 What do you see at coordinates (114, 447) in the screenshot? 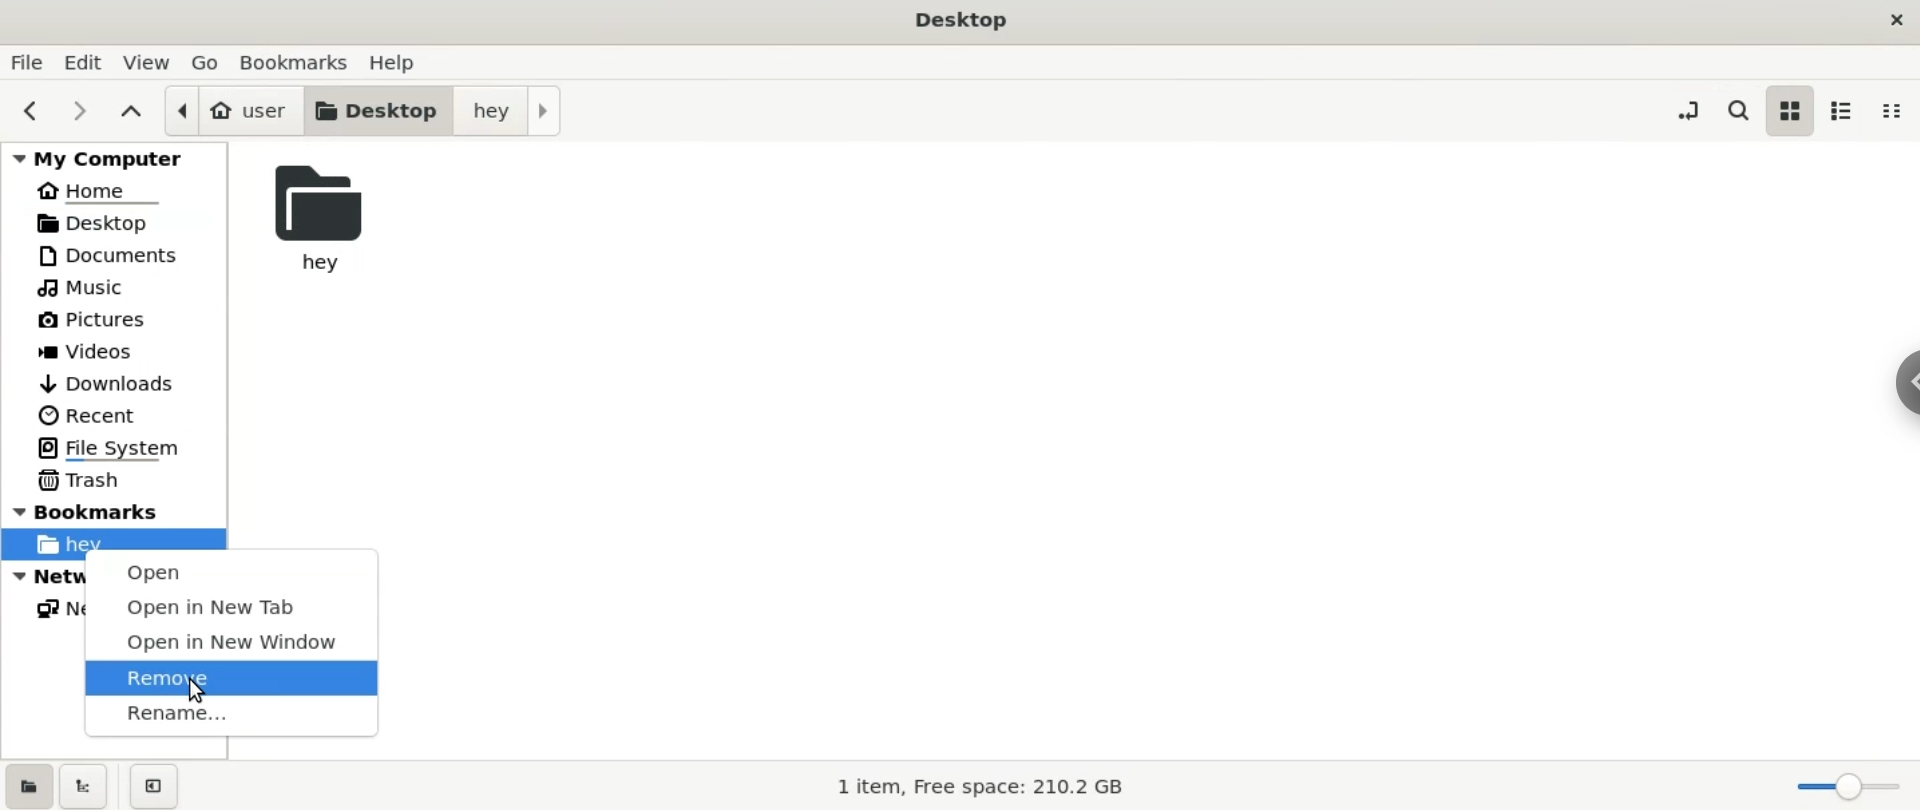
I see `file system` at bounding box center [114, 447].